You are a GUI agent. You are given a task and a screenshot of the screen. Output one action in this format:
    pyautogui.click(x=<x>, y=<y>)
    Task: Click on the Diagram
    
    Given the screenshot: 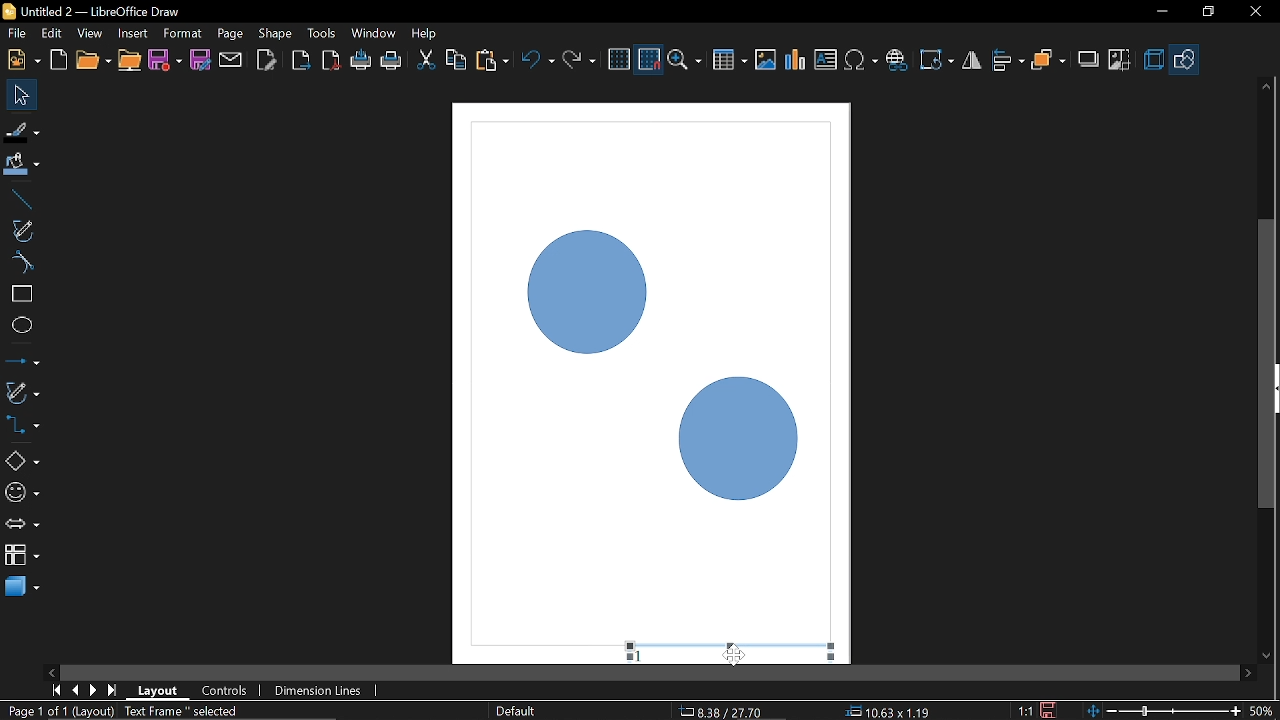 What is the action you would take?
    pyautogui.click(x=796, y=60)
    